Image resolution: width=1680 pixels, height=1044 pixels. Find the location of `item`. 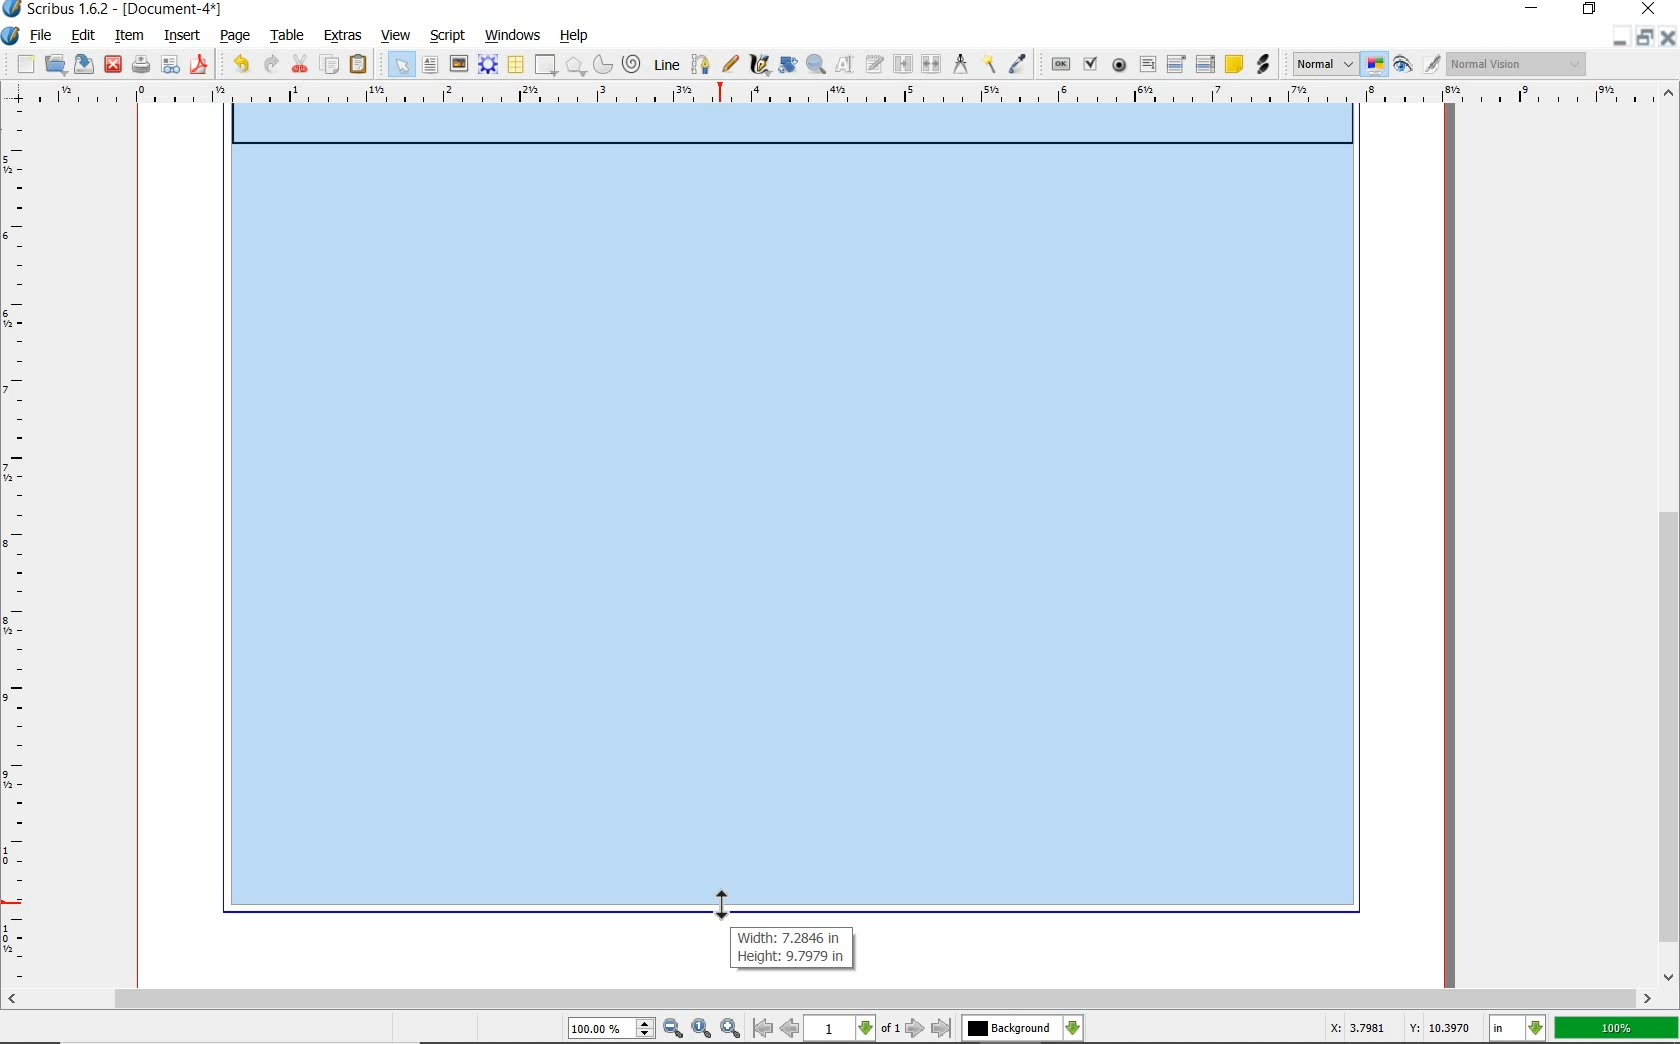

item is located at coordinates (128, 35).